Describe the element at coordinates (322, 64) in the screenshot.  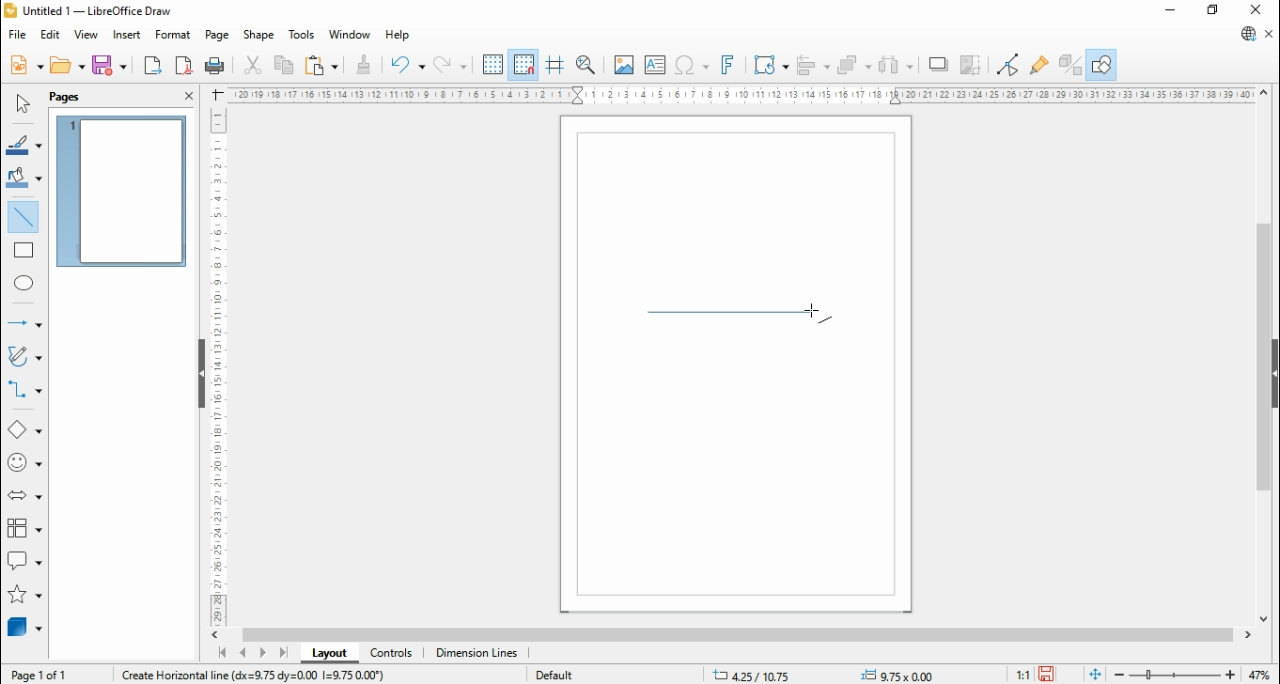
I see `paste` at that location.